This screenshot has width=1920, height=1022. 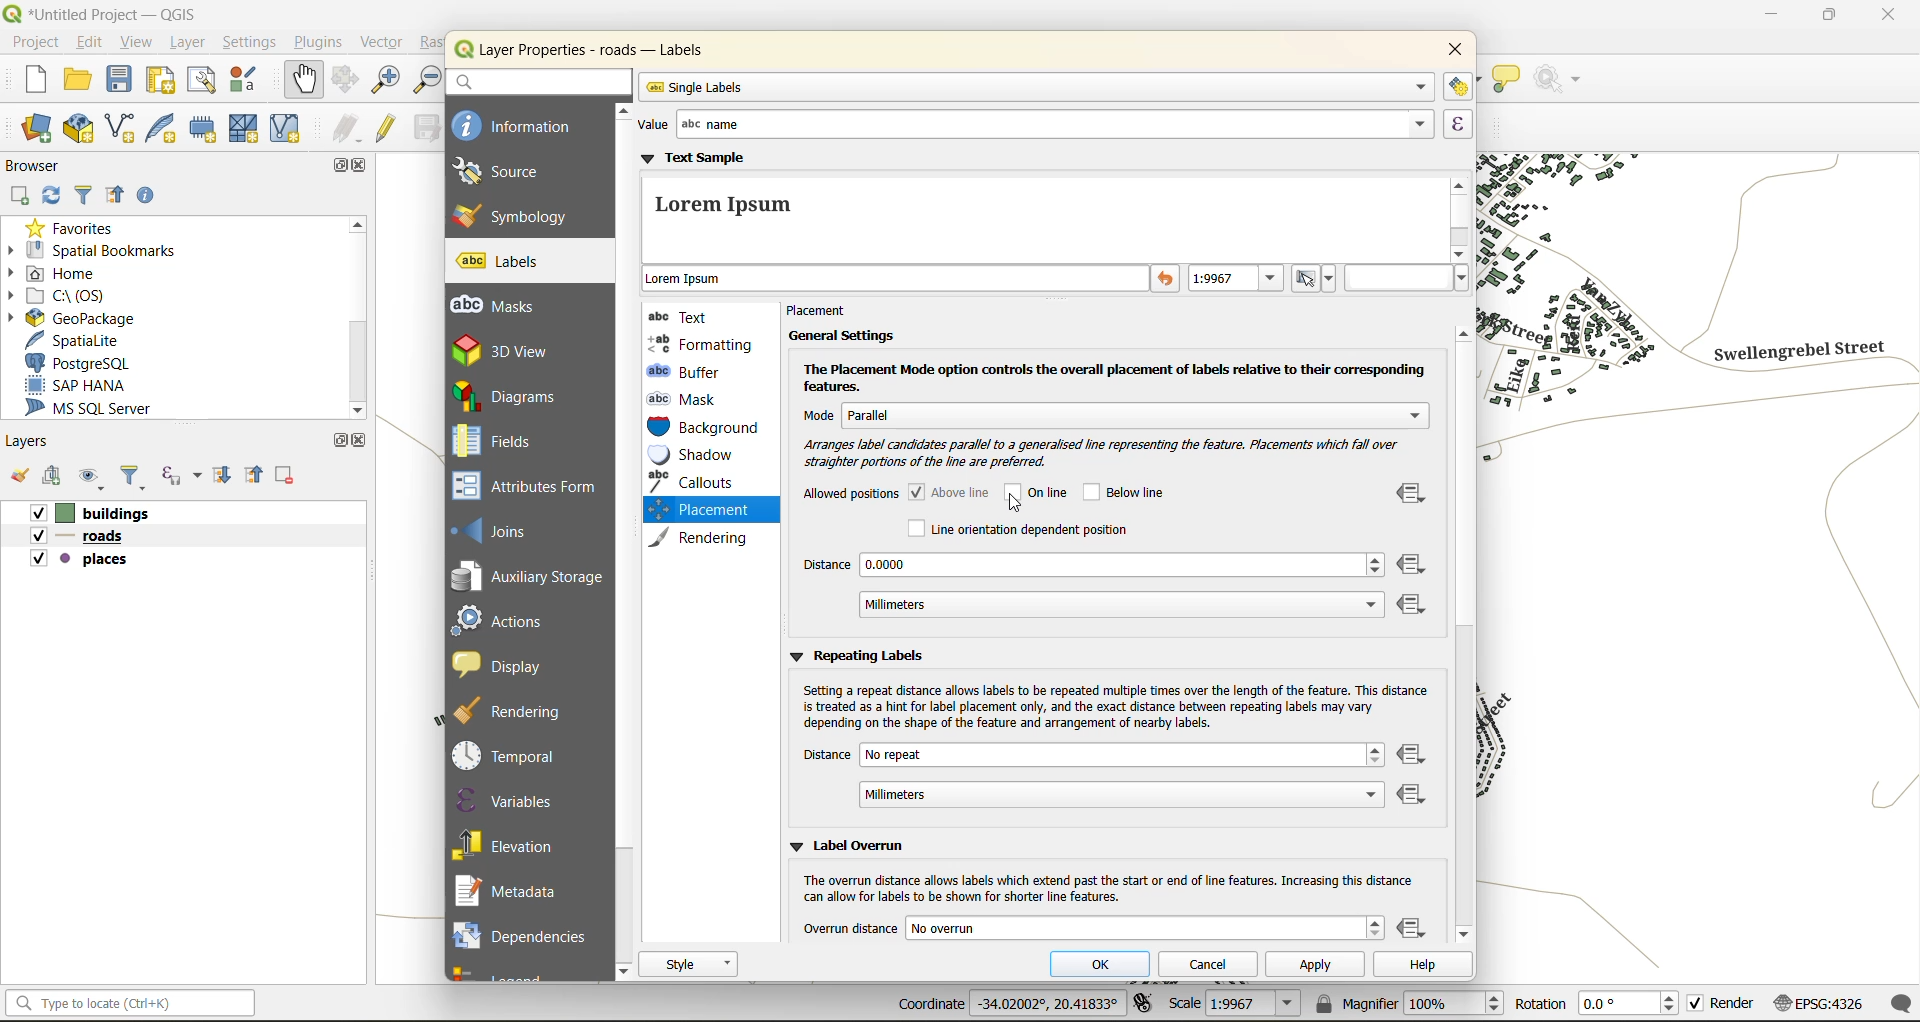 What do you see at coordinates (363, 167) in the screenshot?
I see `close` at bounding box center [363, 167].